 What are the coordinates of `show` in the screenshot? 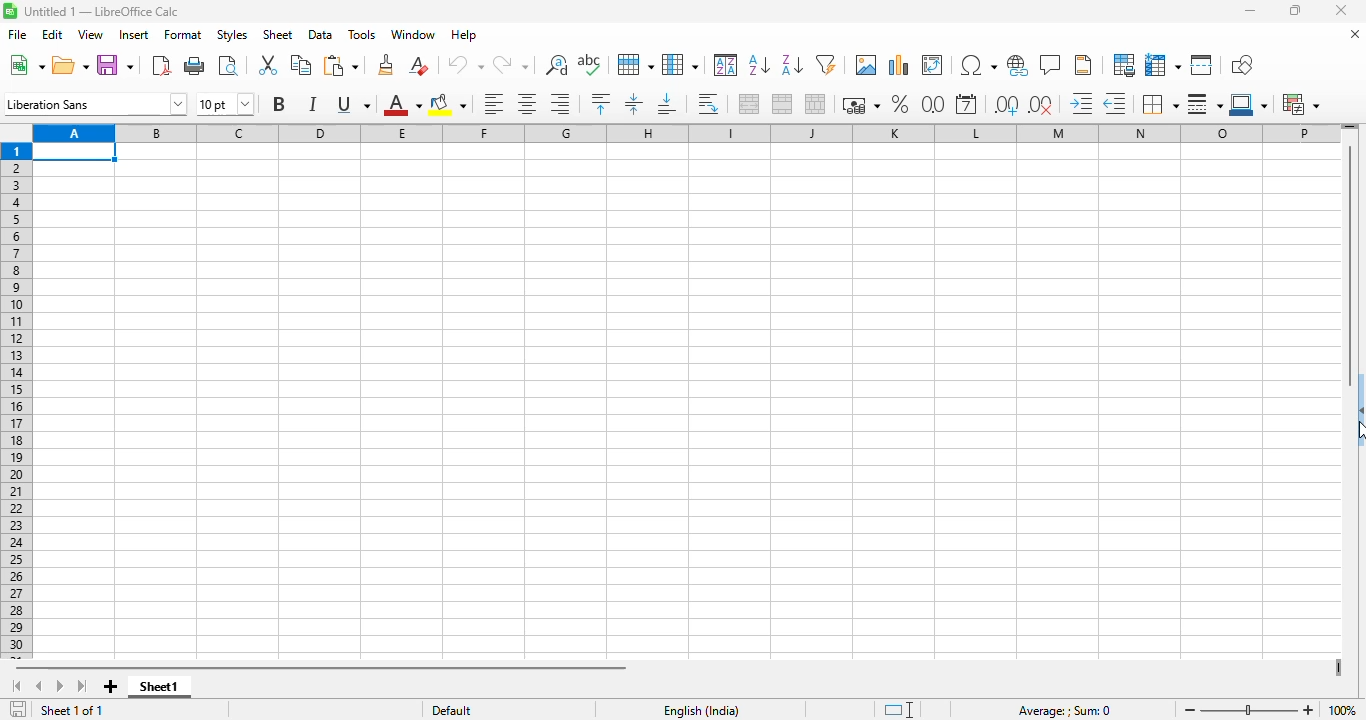 It's located at (1357, 409).